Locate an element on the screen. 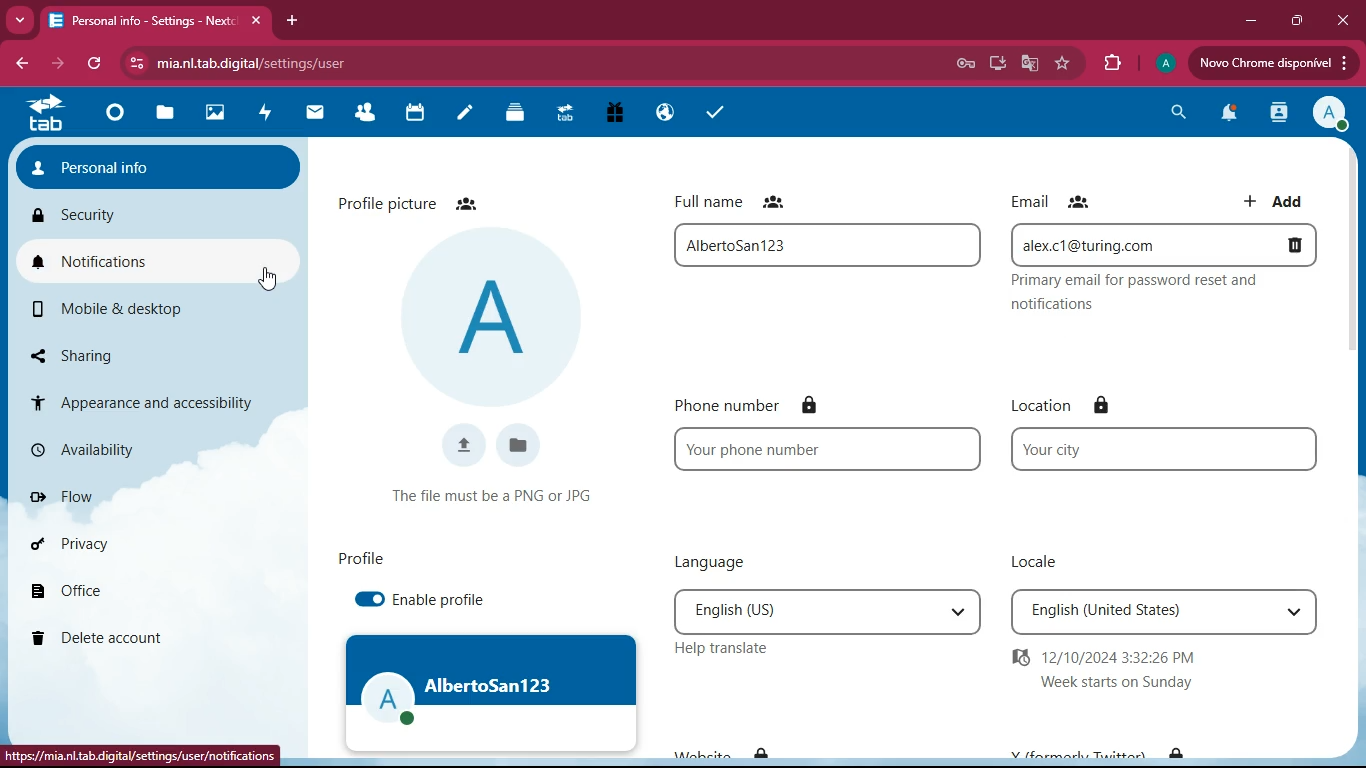  search is located at coordinates (1175, 114).